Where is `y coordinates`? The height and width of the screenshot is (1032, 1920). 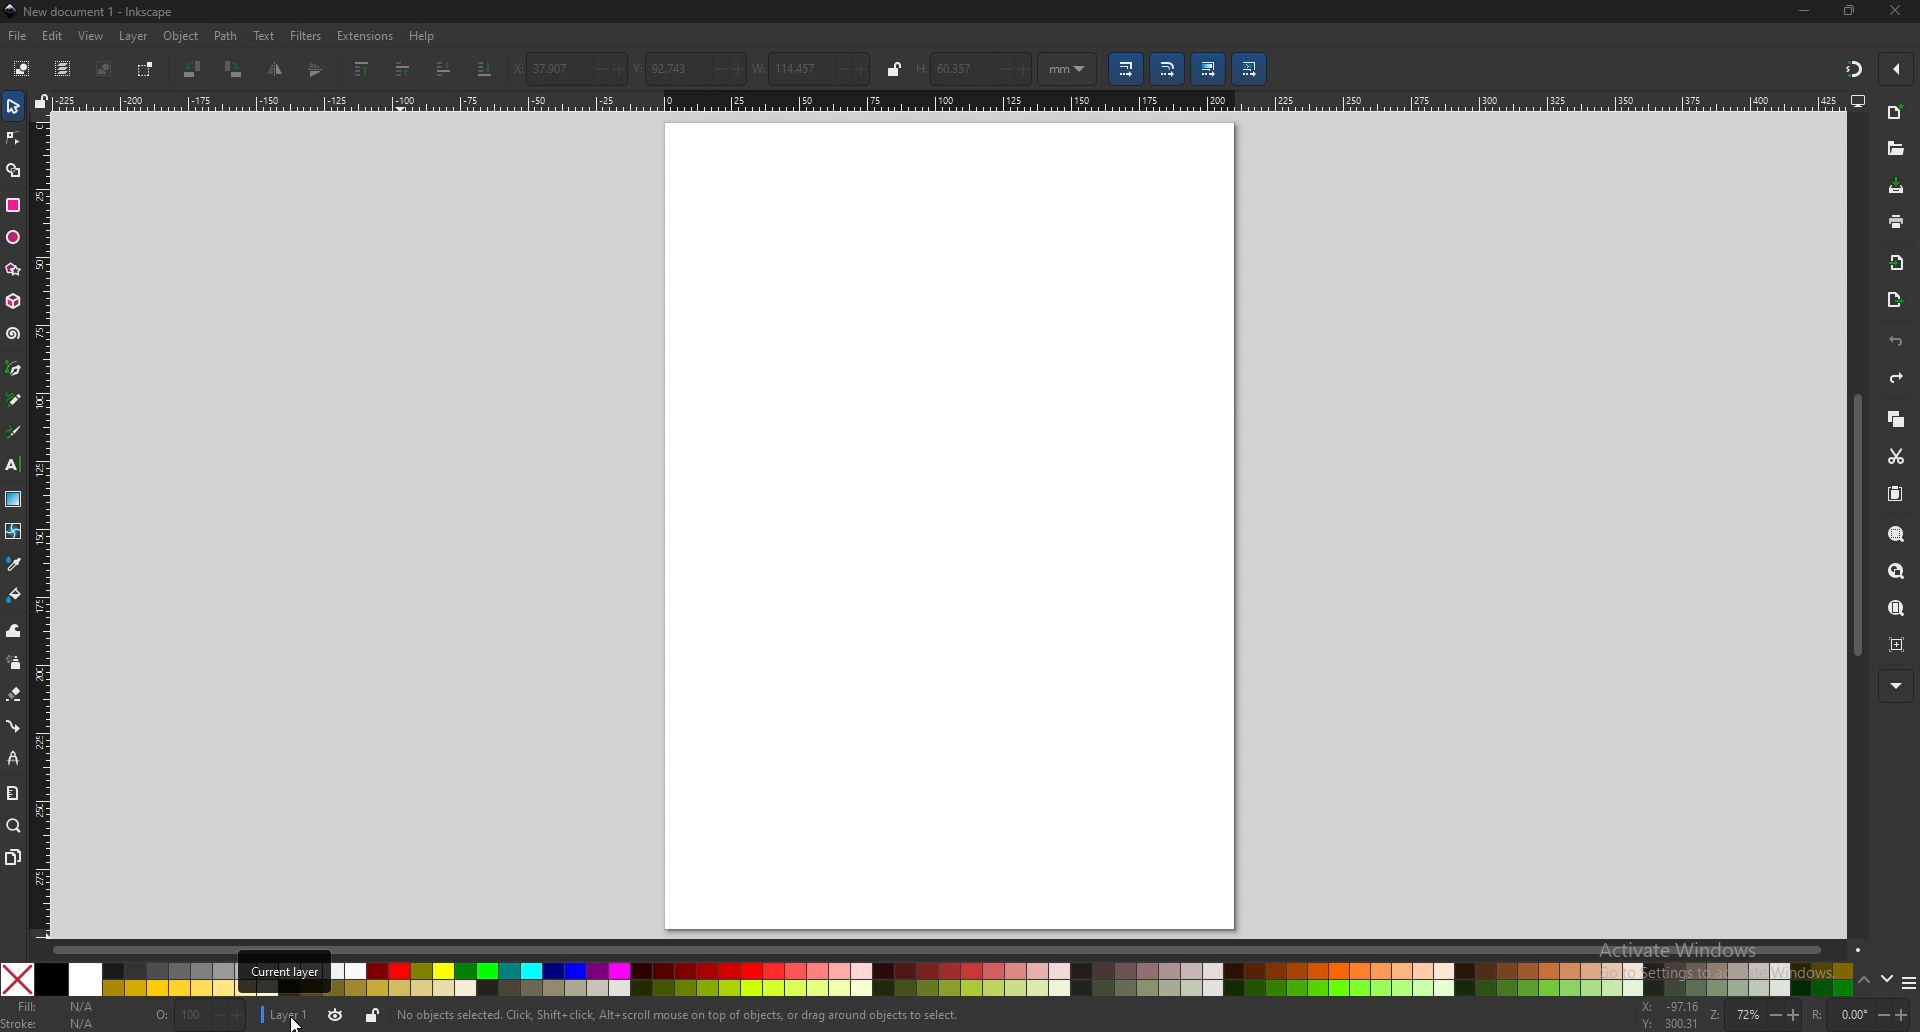
y coordinates is located at coordinates (666, 68).